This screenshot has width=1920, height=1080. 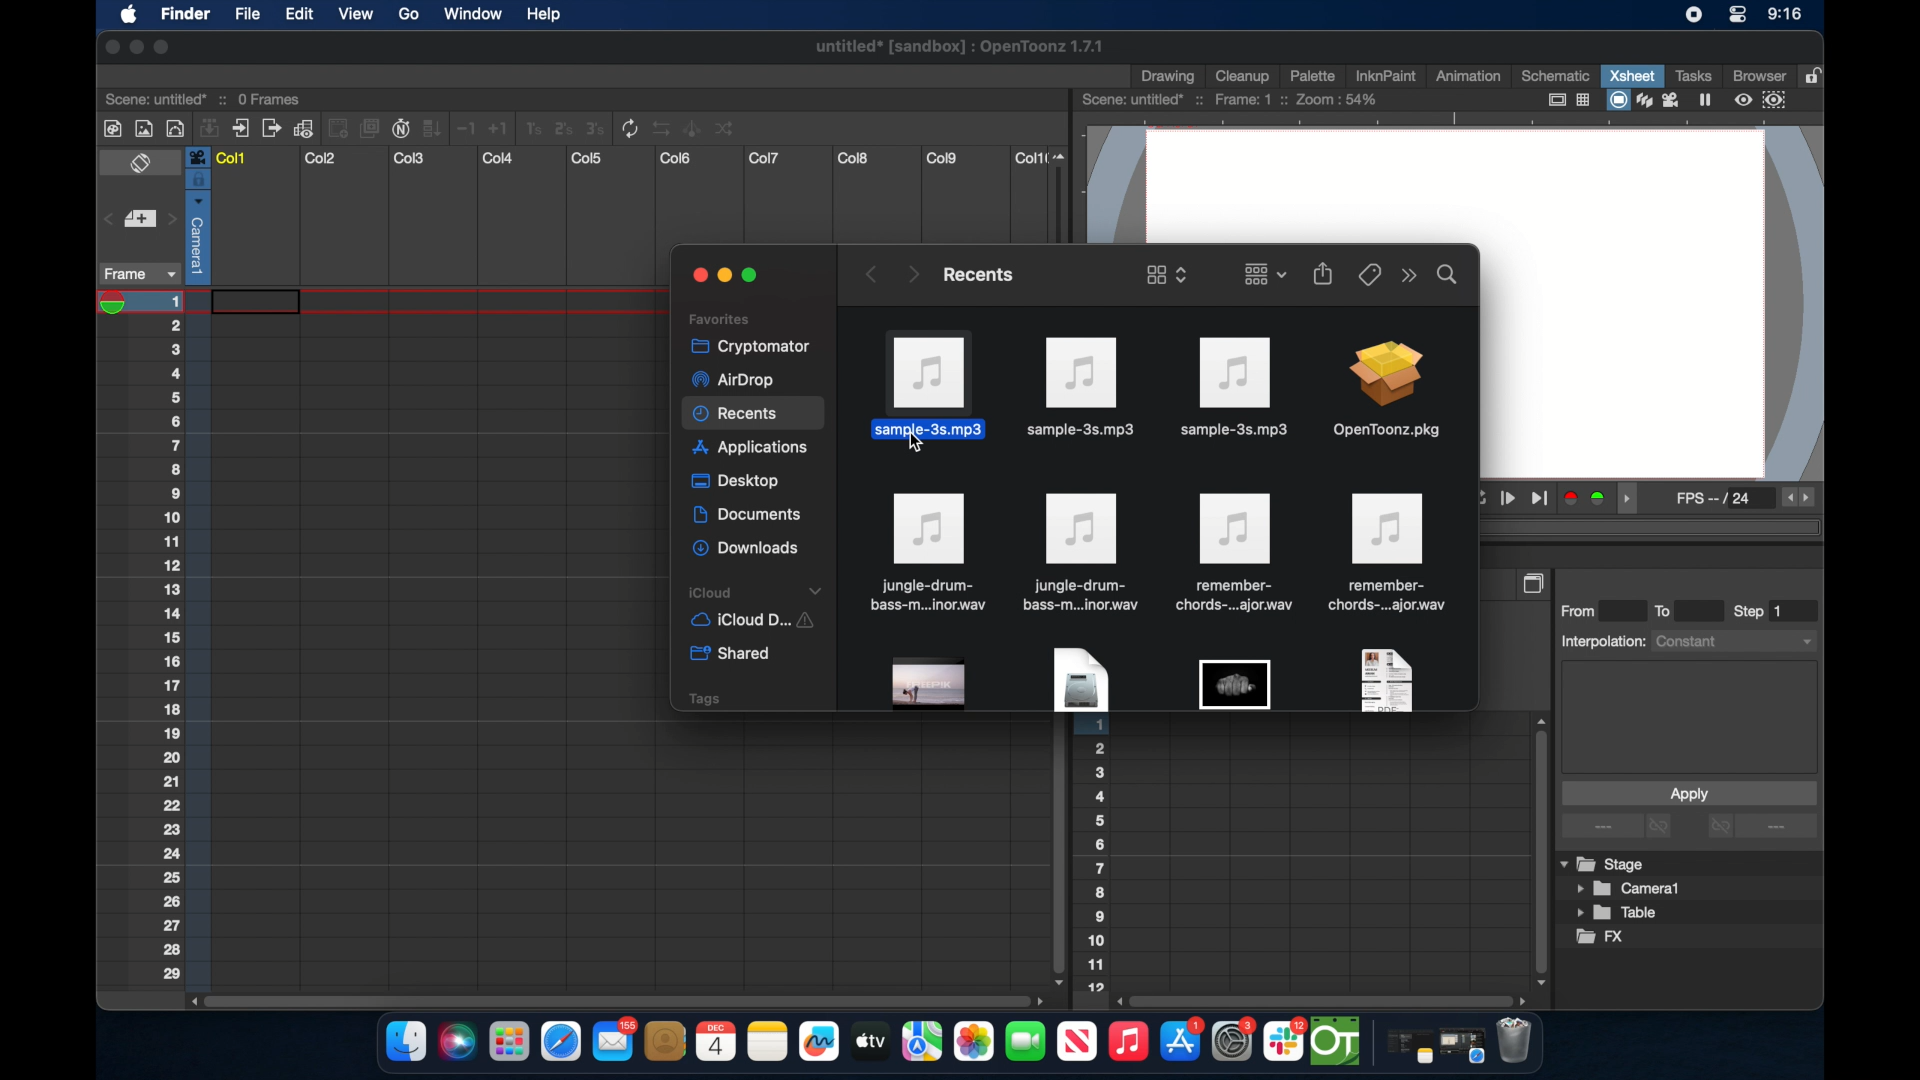 I want to click on more  options, so click(x=1619, y=827).